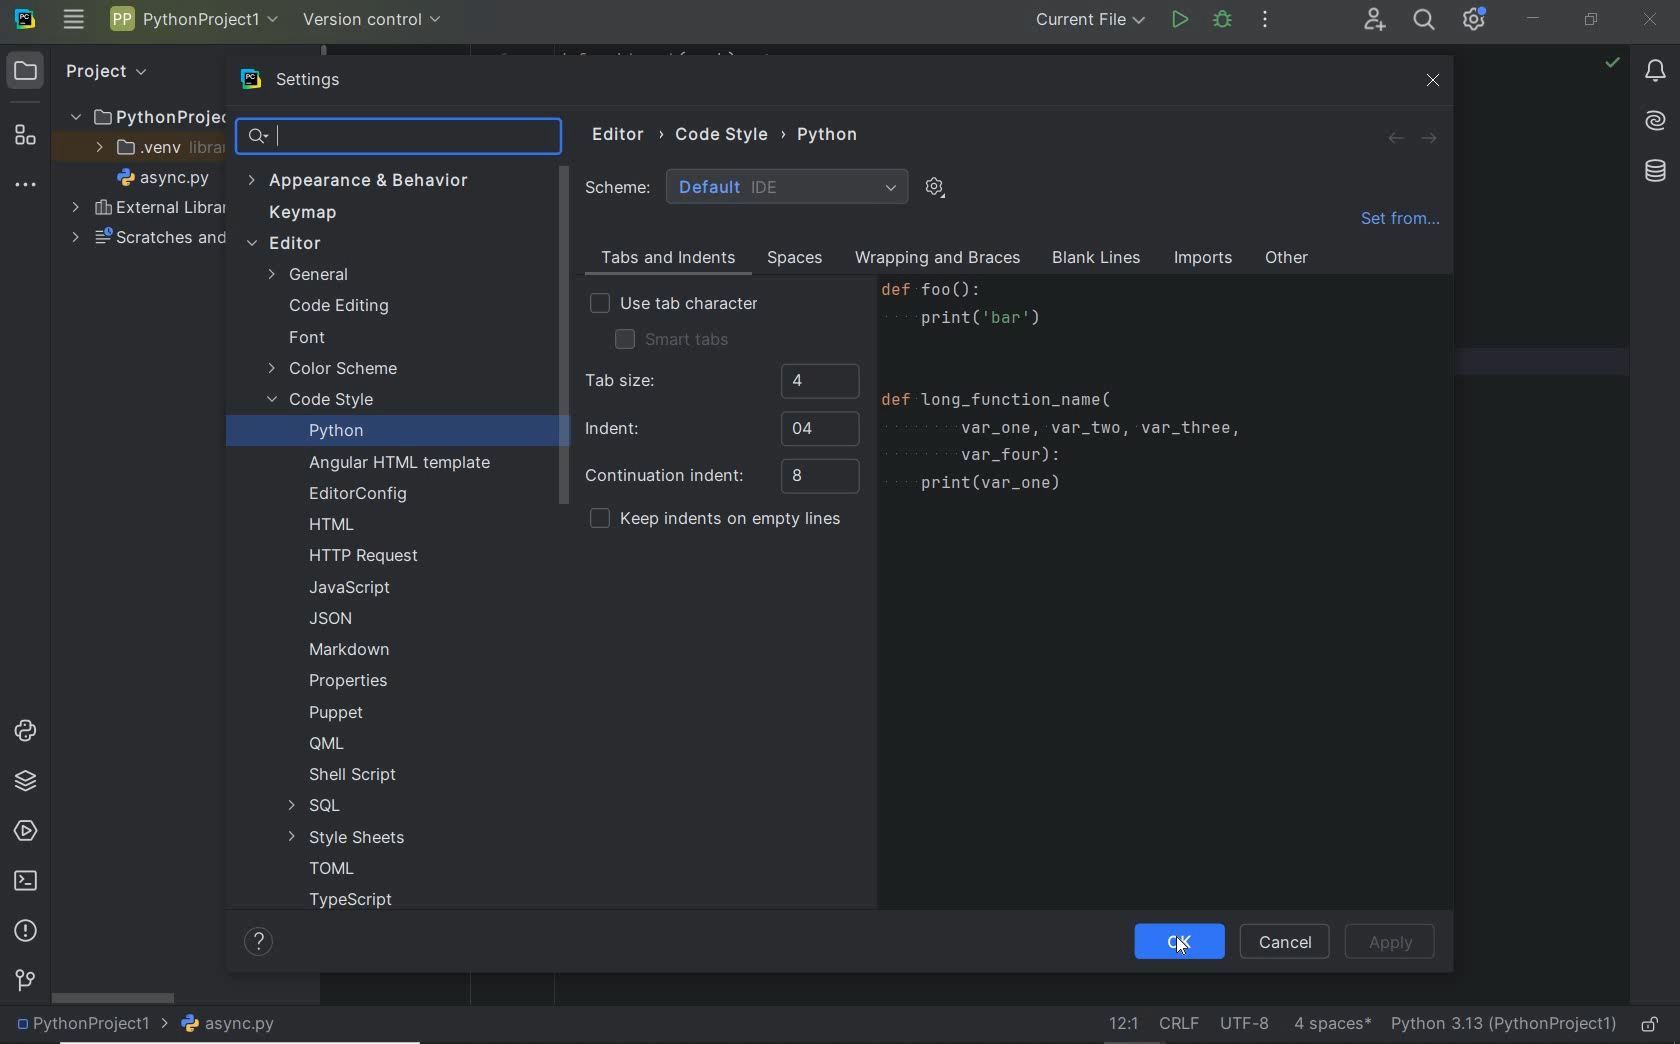 The height and width of the screenshot is (1044, 1680). What do you see at coordinates (1375, 23) in the screenshot?
I see `code with me` at bounding box center [1375, 23].